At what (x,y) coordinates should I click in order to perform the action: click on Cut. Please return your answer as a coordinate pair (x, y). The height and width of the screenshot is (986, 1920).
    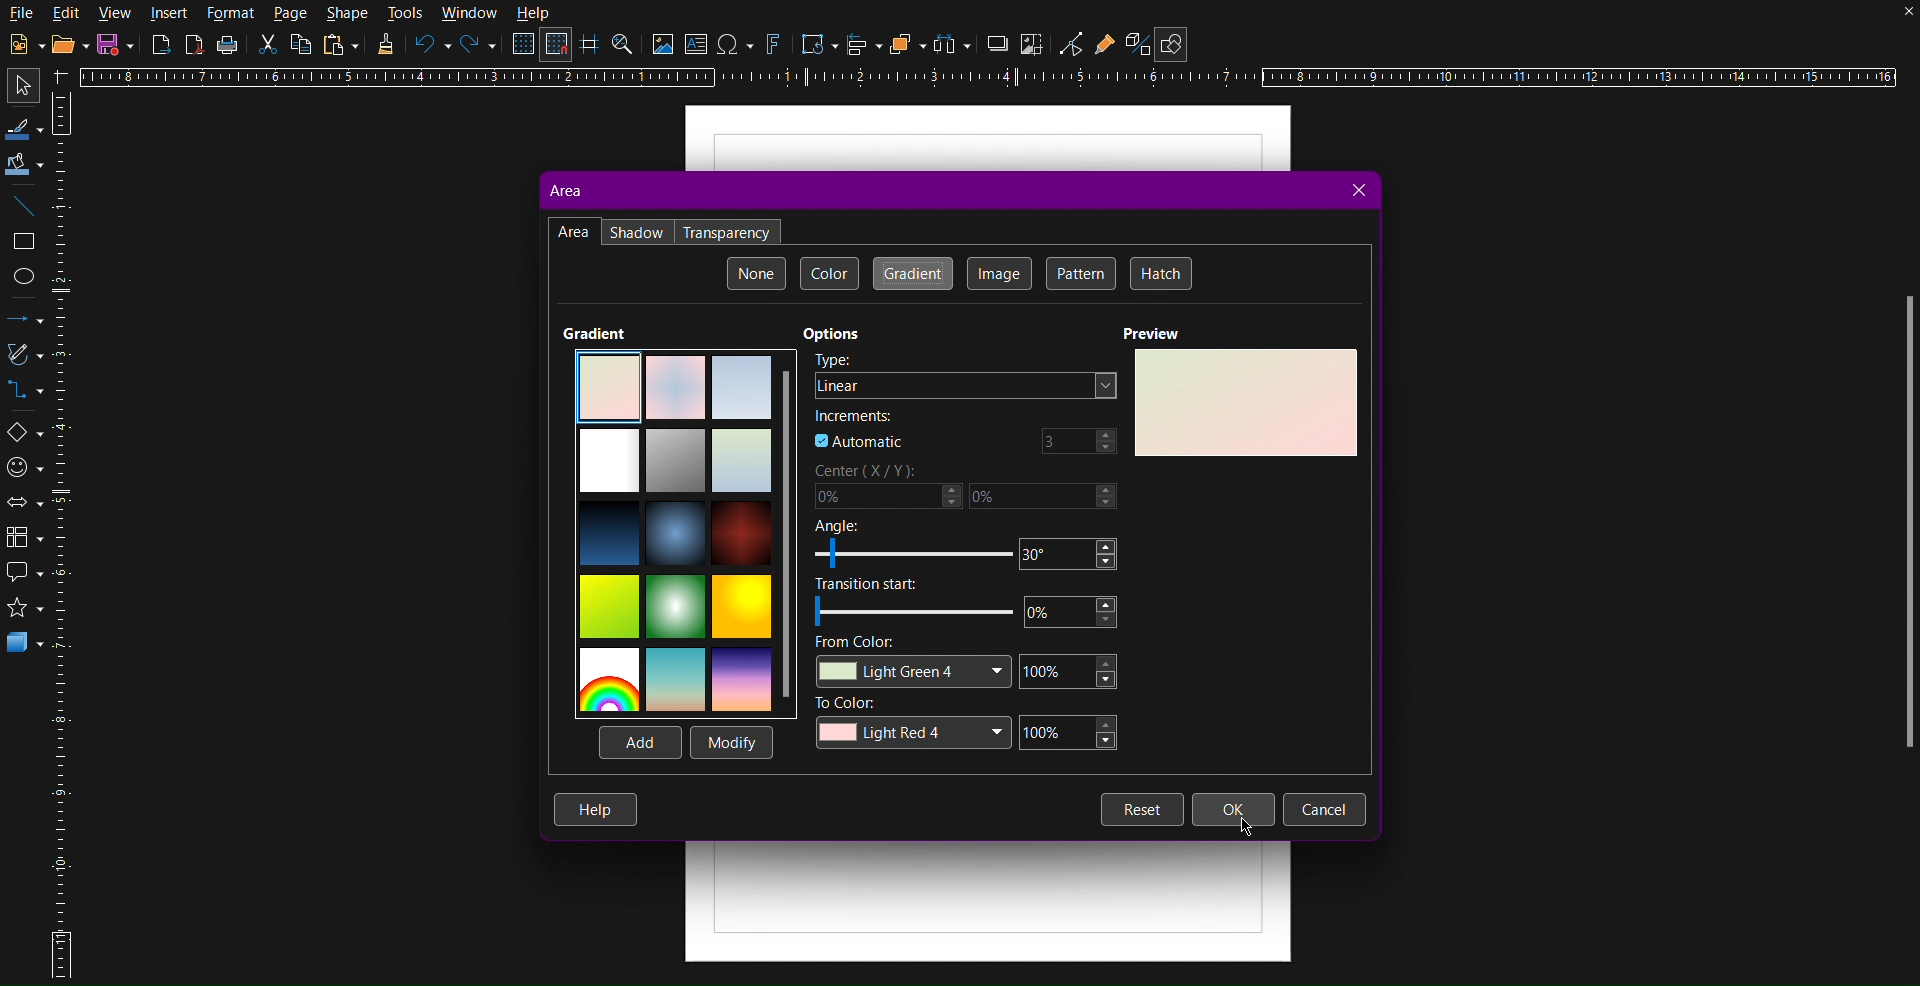
    Looking at the image, I should click on (269, 49).